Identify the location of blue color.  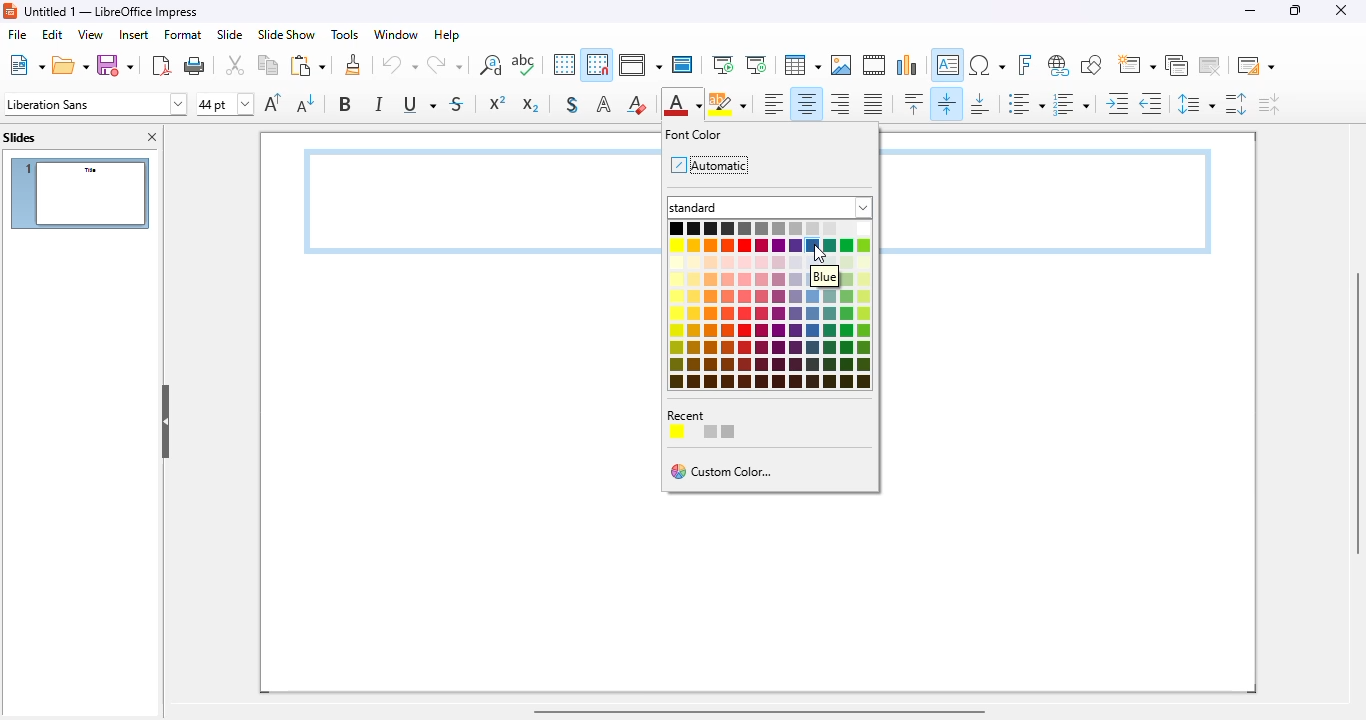
(813, 246).